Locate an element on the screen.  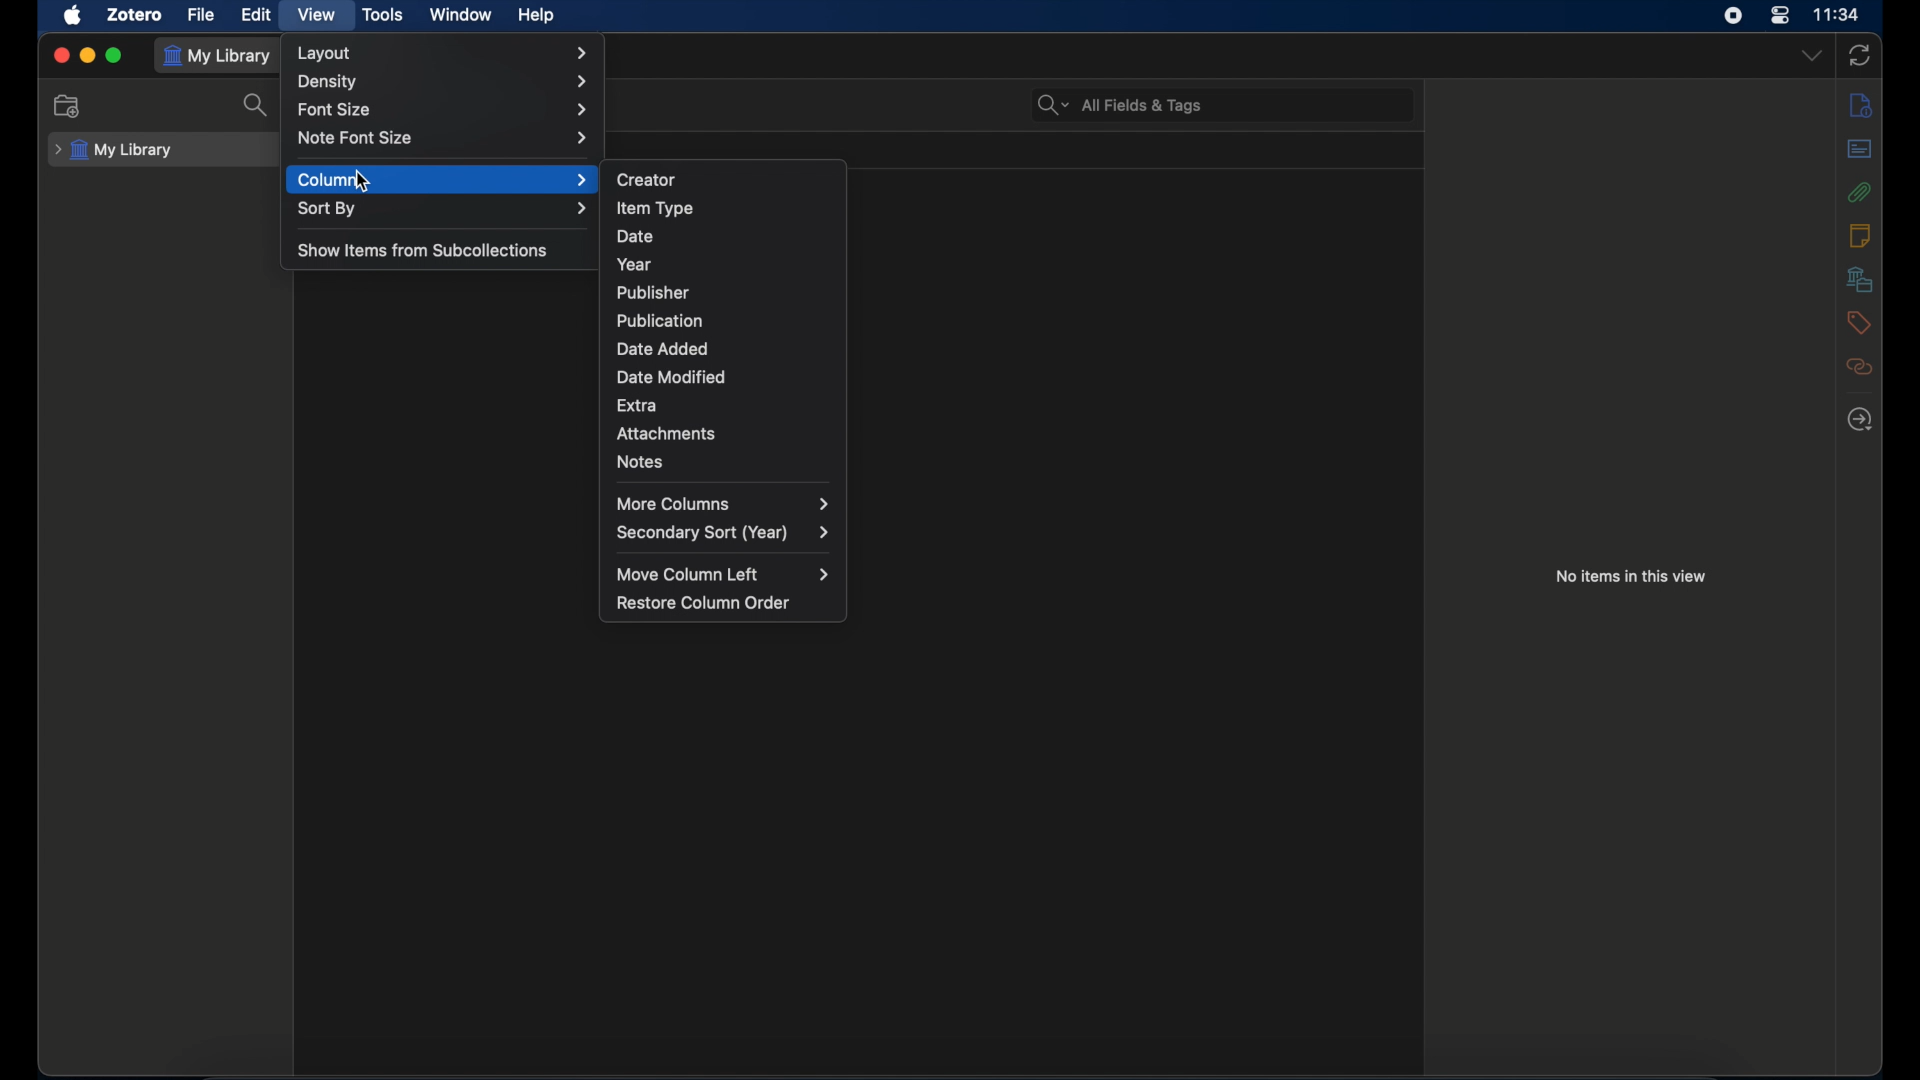
abstract is located at coordinates (1860, 149).